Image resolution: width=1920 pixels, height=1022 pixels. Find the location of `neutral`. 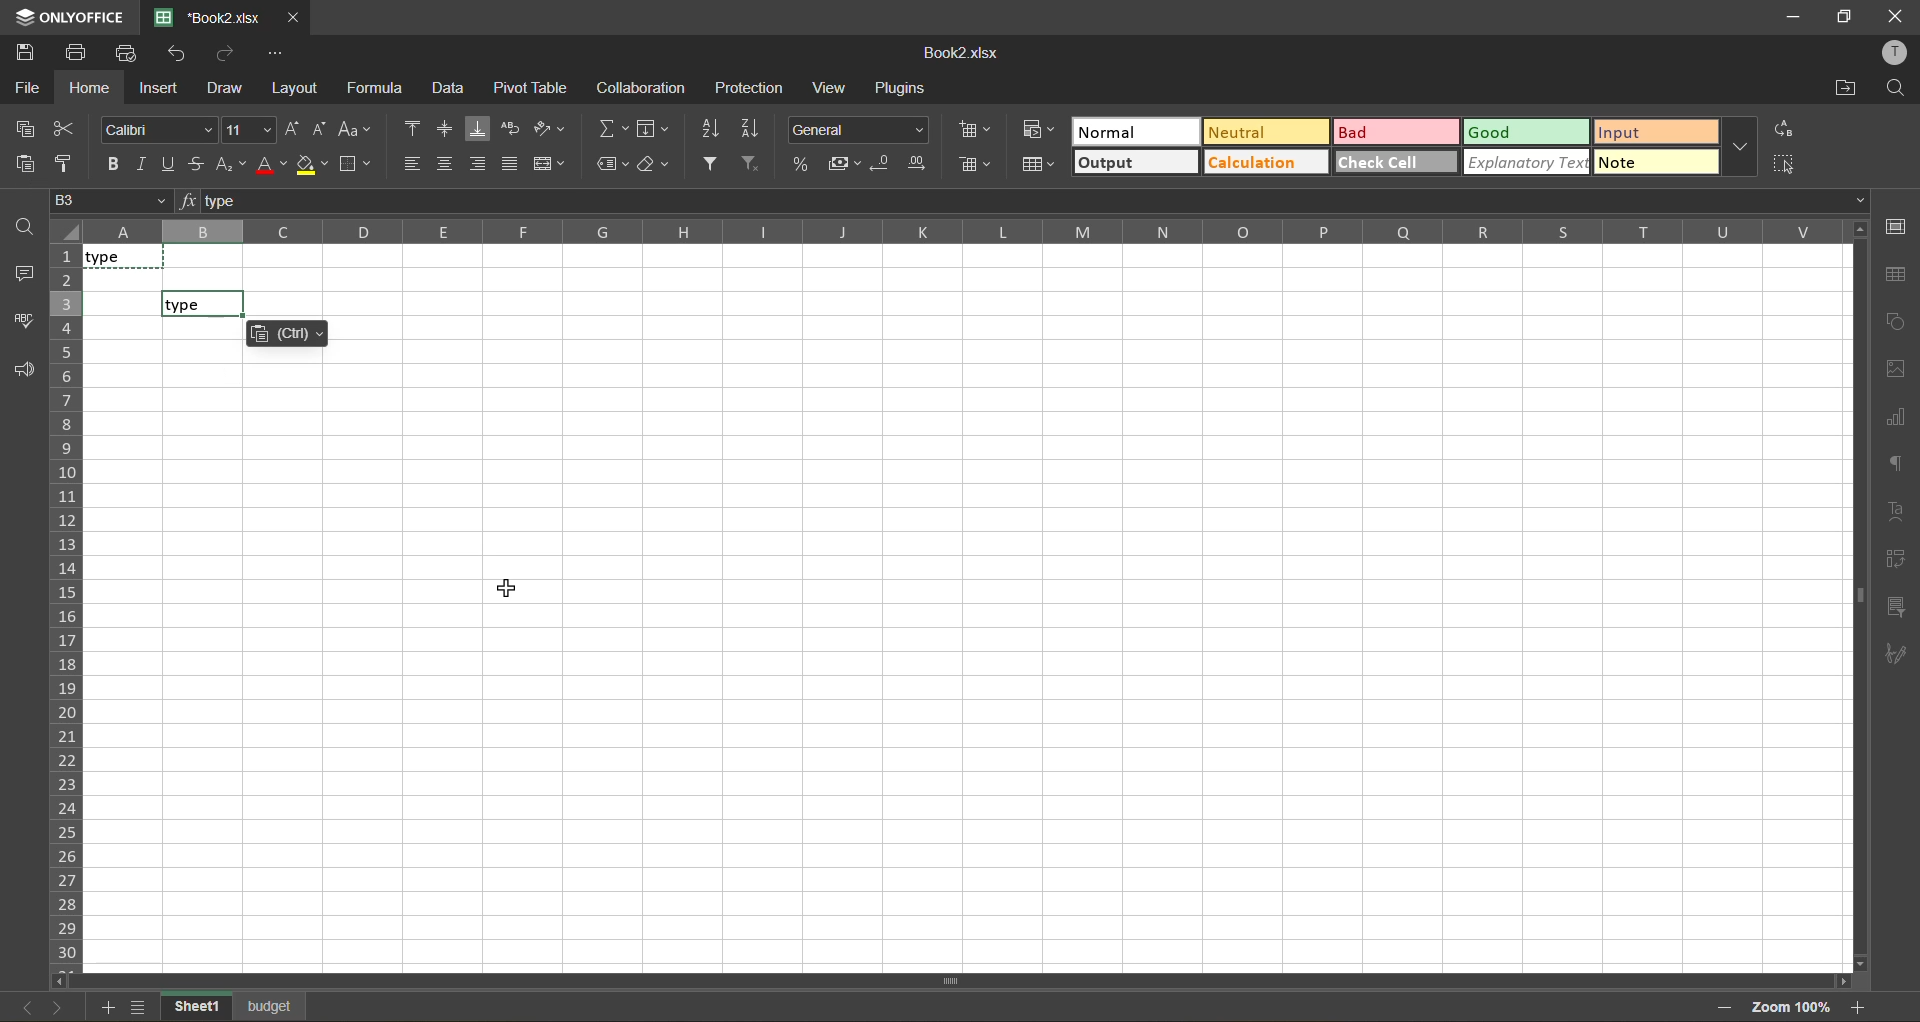

neutral is located at coordinates (1265, 132).